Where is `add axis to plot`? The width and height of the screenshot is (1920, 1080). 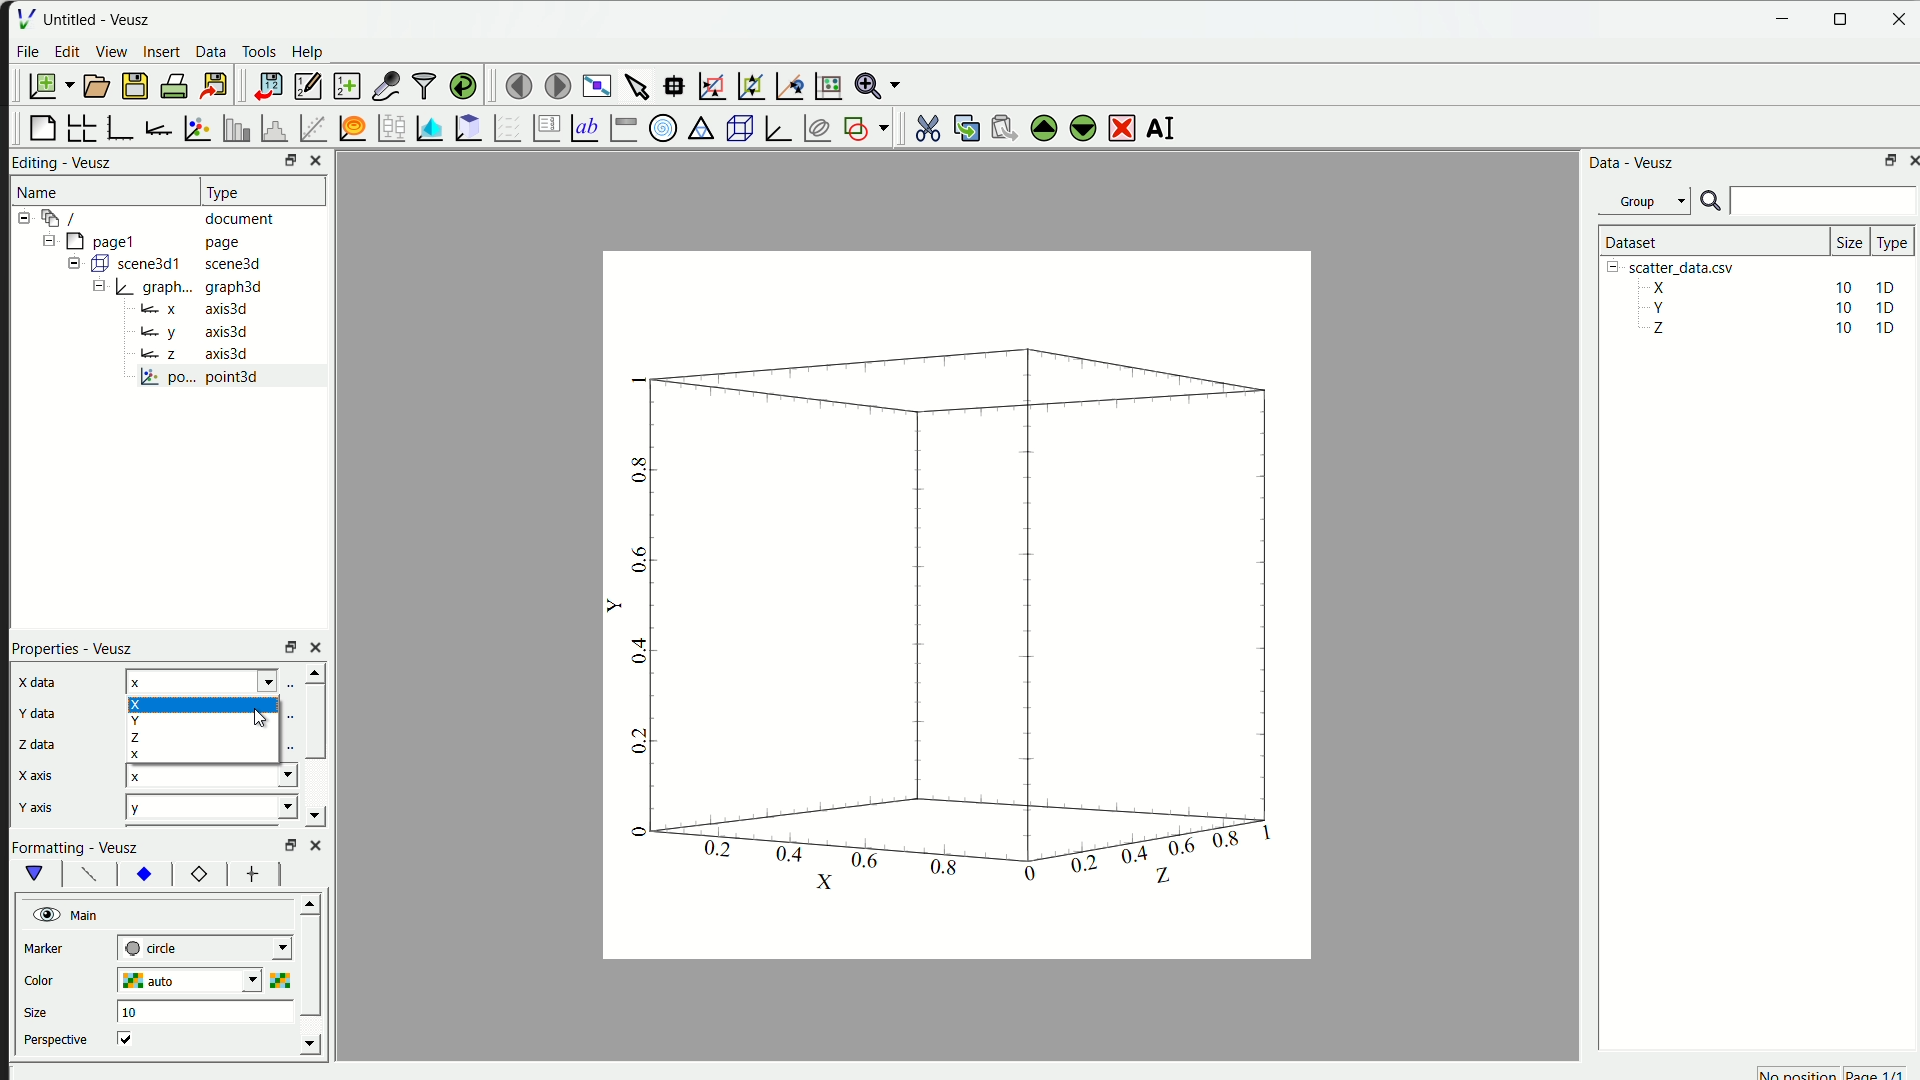
add axis to plot is located at coordinates (156, 127).